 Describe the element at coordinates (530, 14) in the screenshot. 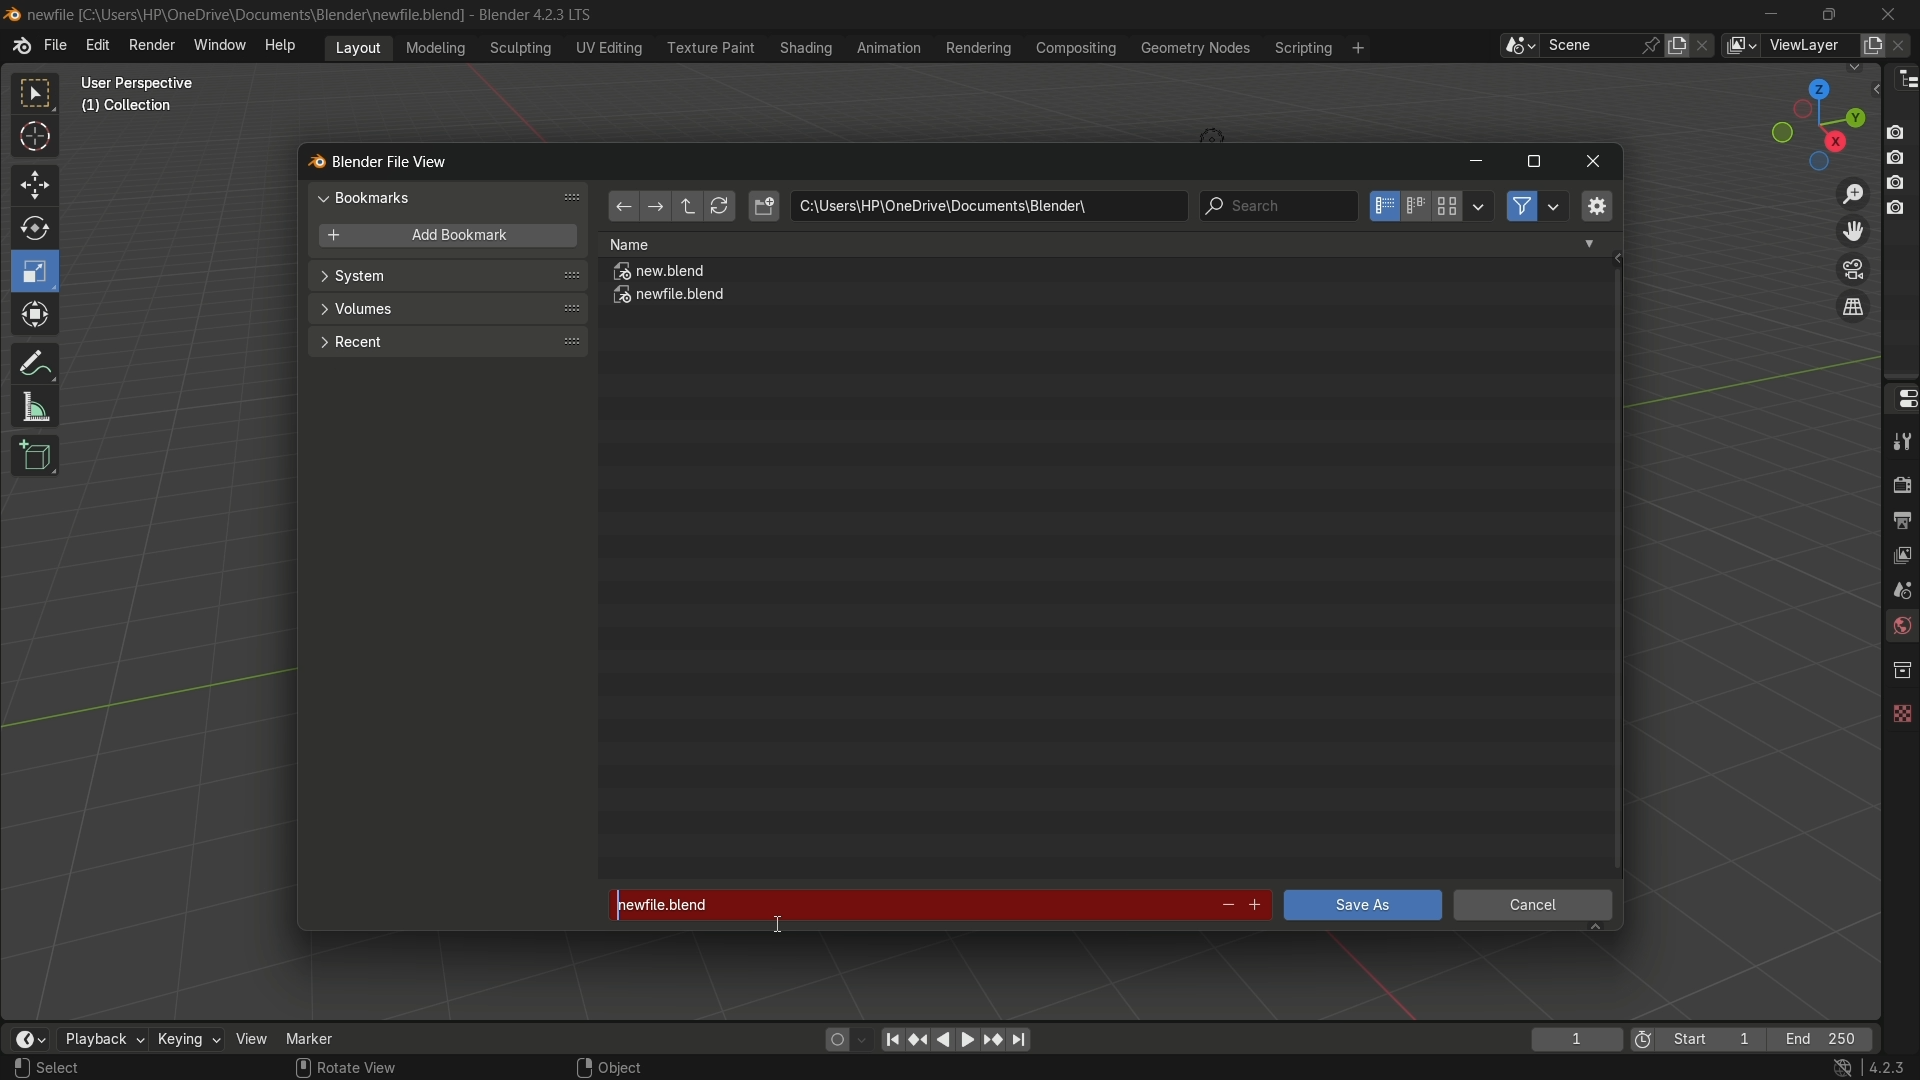

I see `Blender 4.2.3` at that location.